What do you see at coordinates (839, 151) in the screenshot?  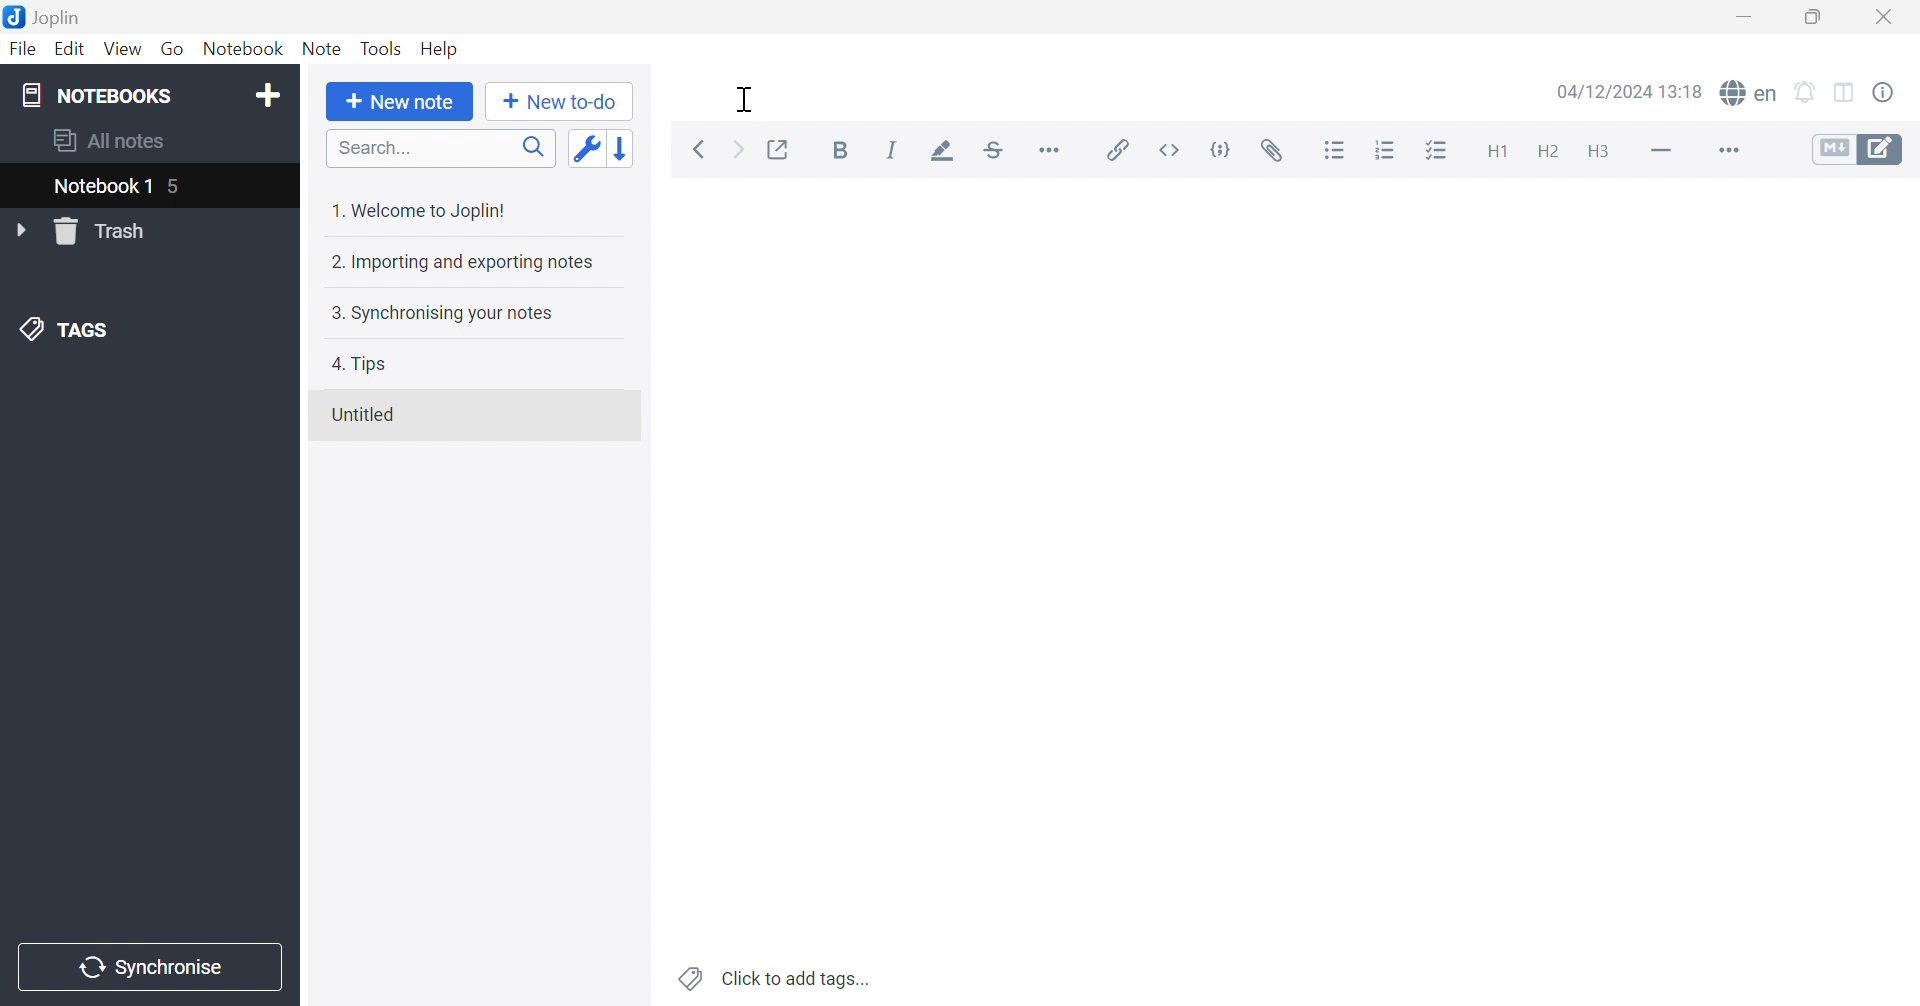 I see `Bold` at bounding box center [839, 151].